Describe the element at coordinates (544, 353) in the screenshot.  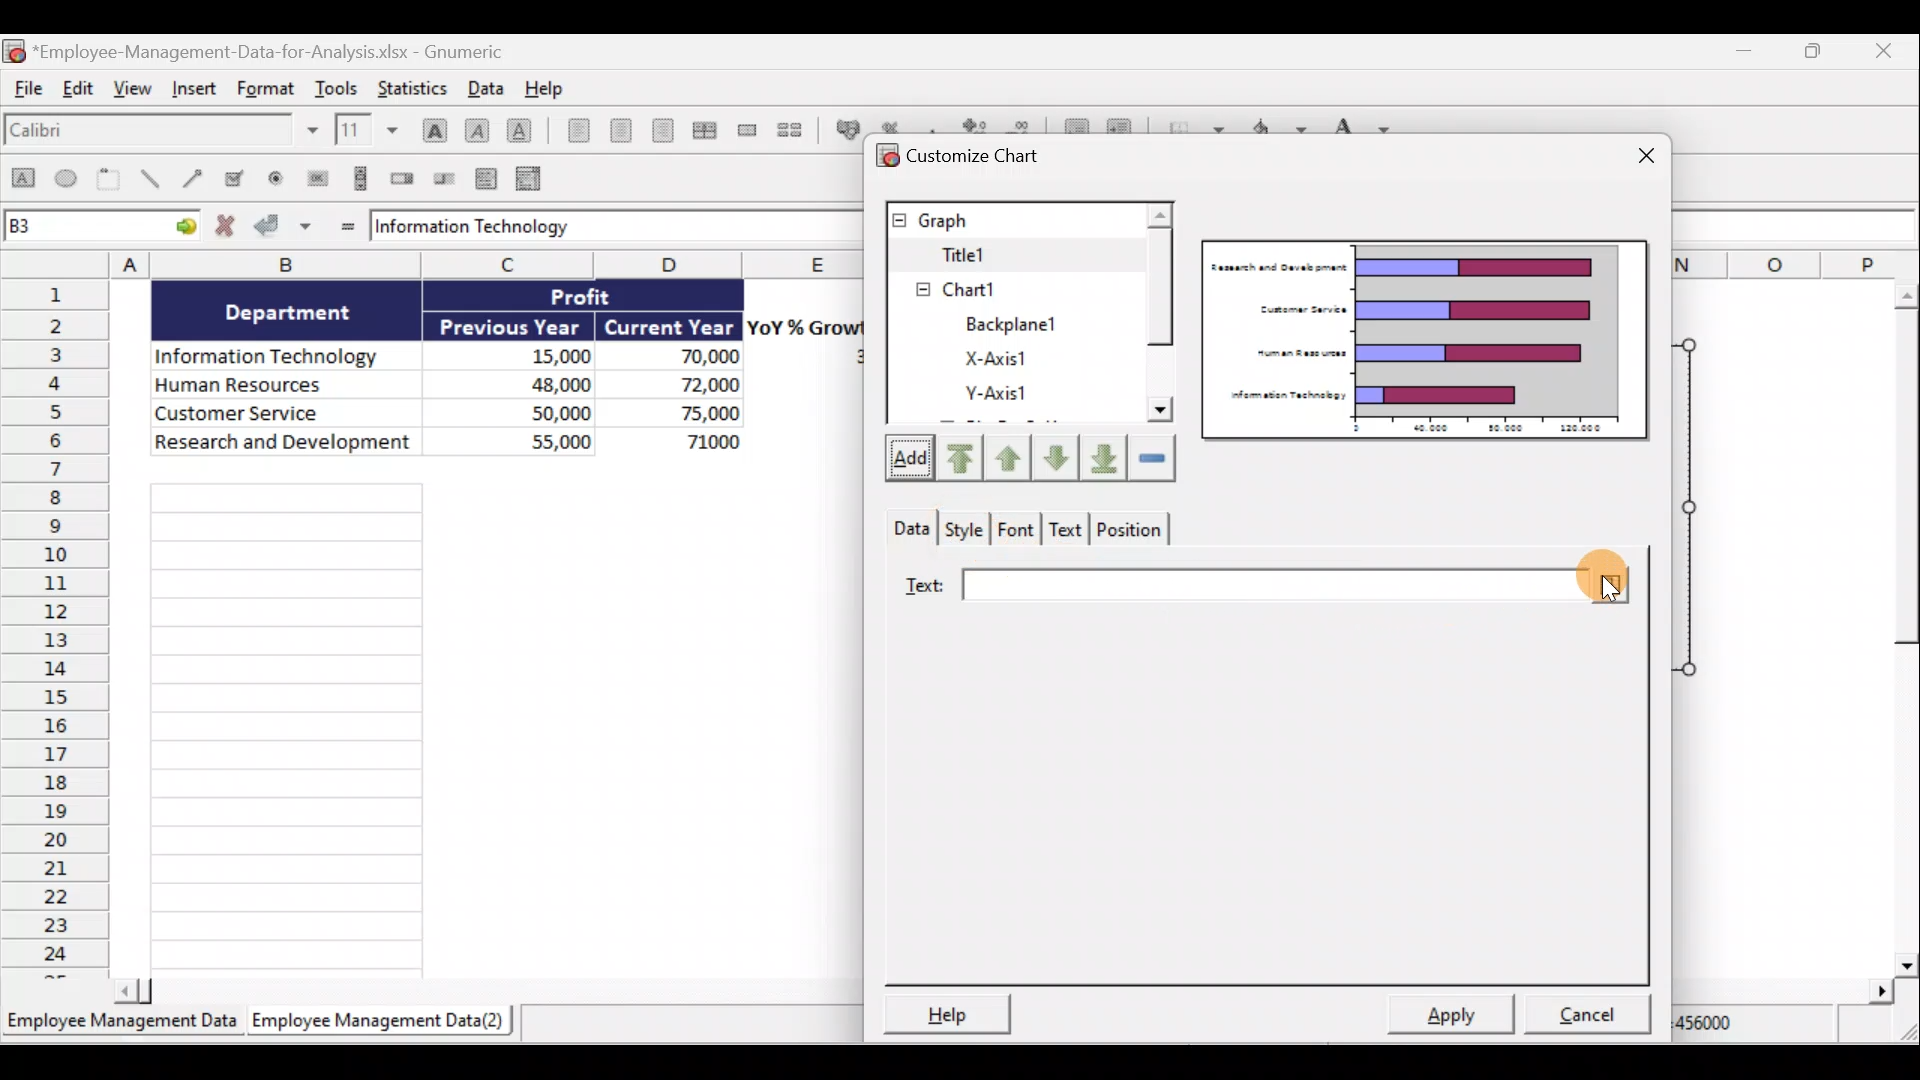
I see `15,000` at that location.